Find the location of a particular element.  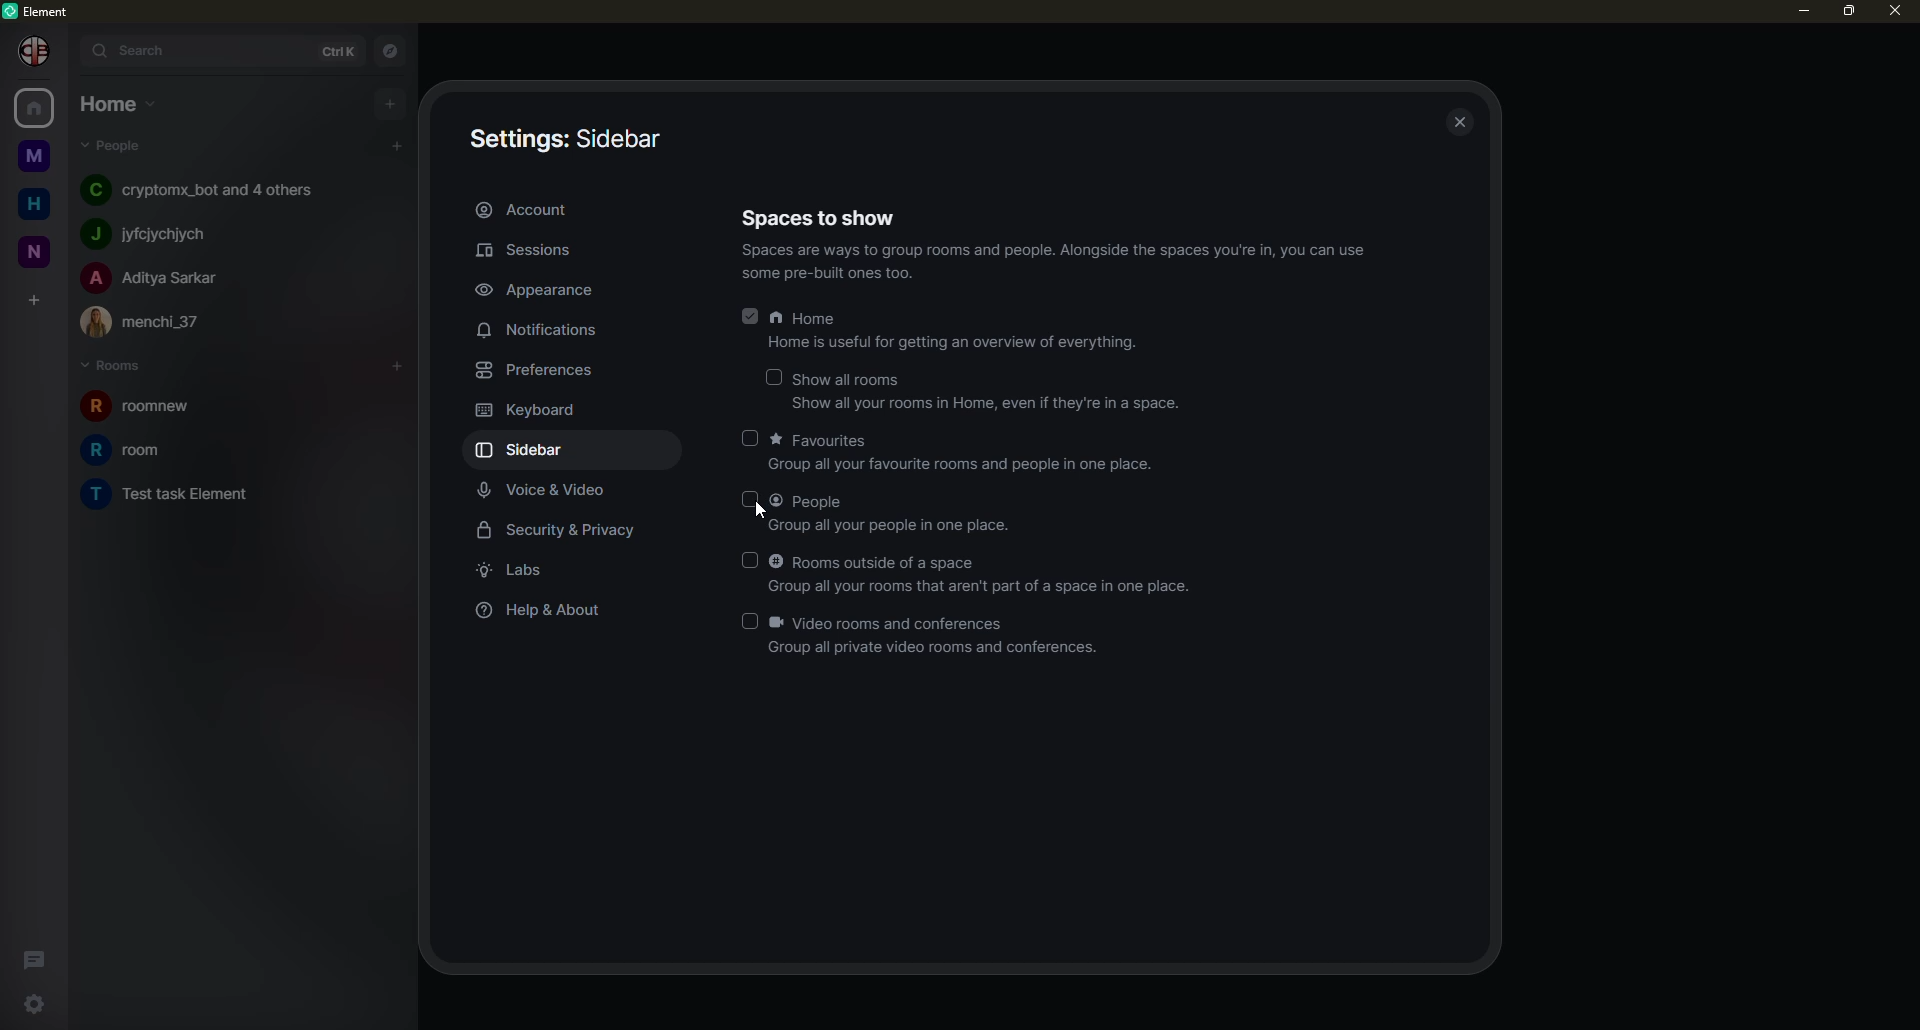

preferences is located at coordinates (540, 369).